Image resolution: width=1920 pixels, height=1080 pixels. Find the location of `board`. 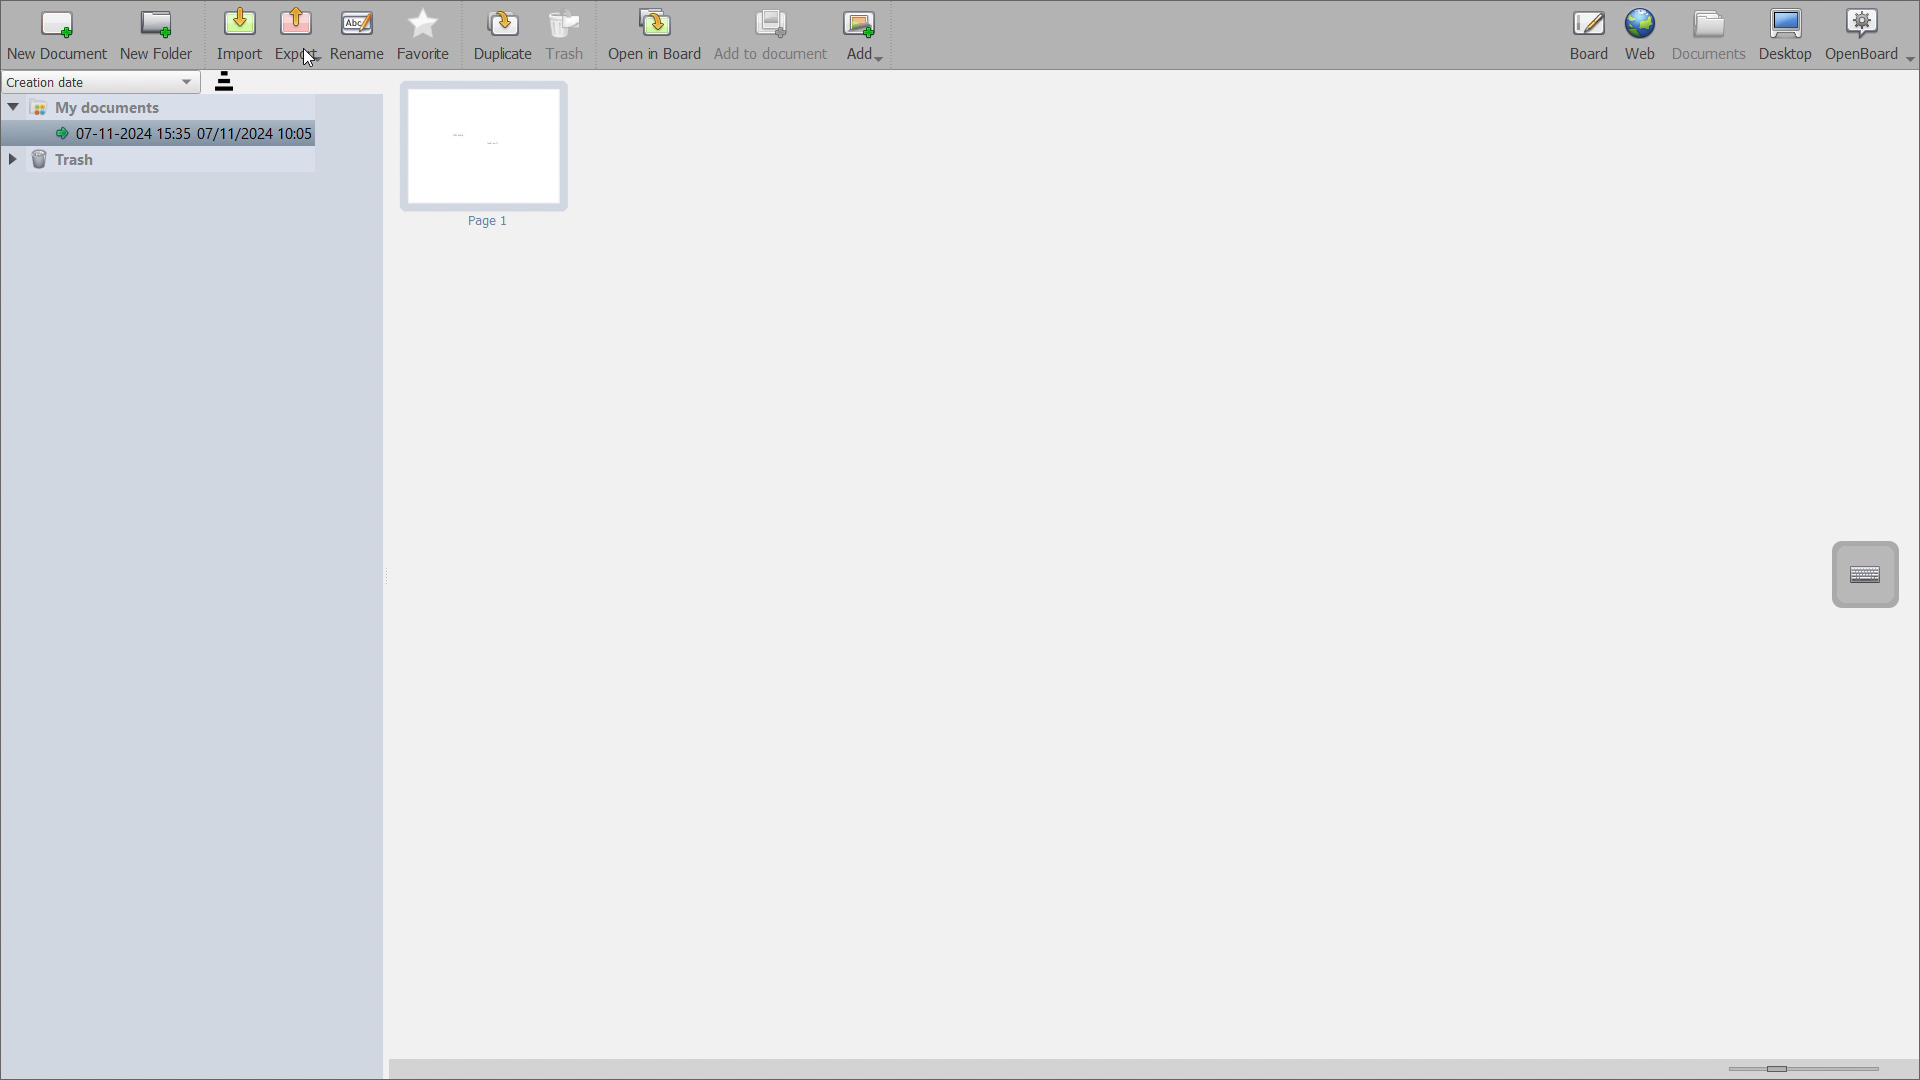

board is located at coordinates (1587, 35).